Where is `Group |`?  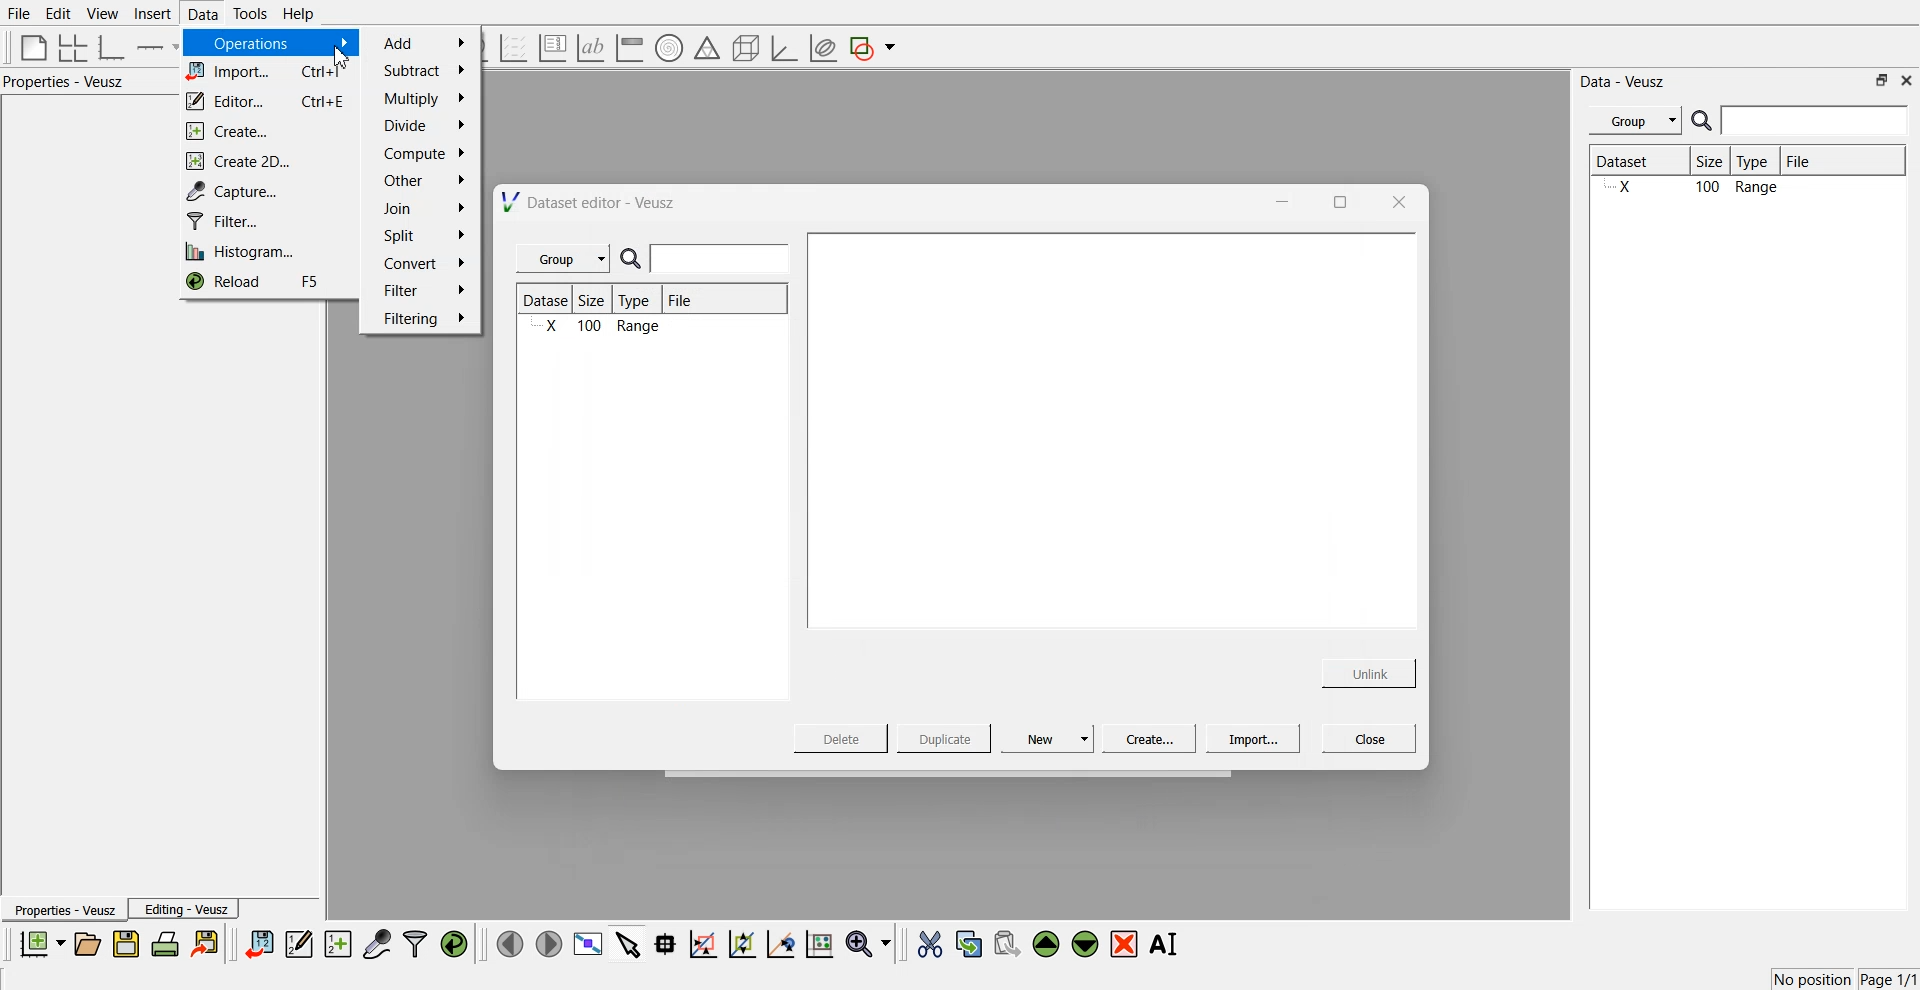
Group | is located at coordinates (566, 259).